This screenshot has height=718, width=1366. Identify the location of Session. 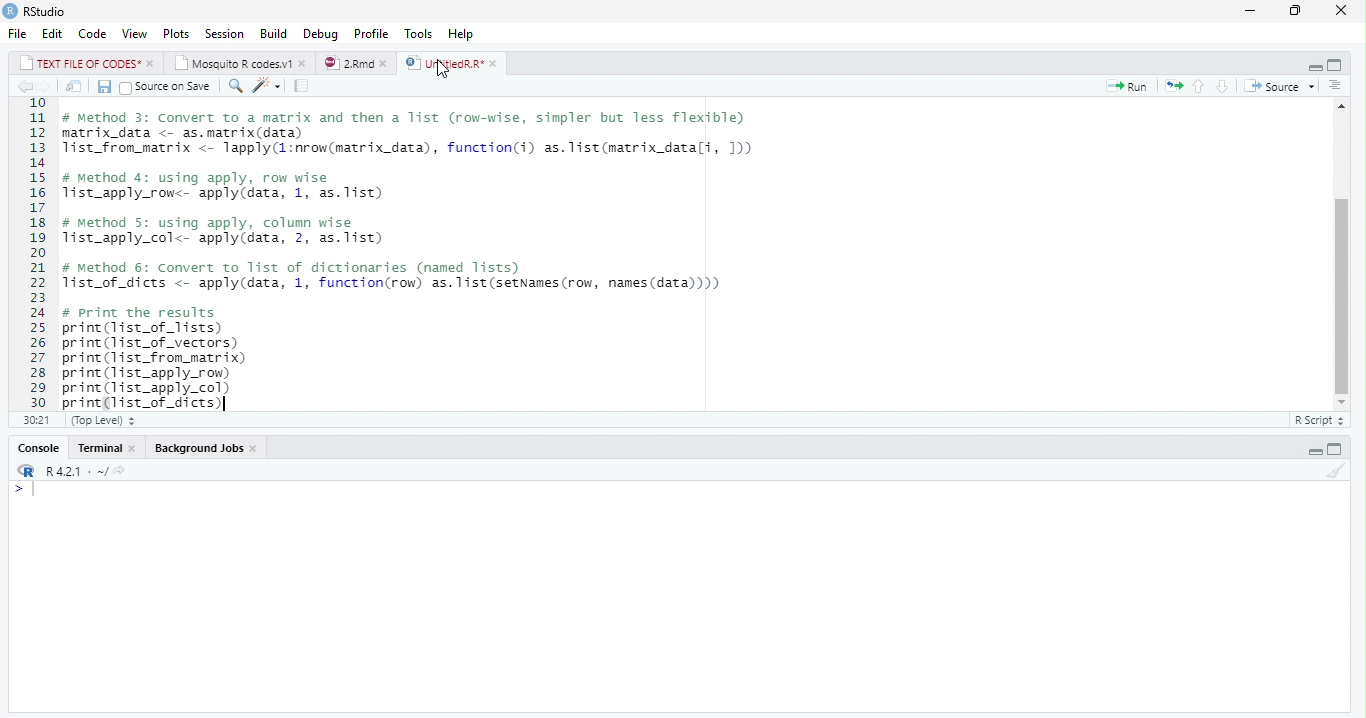
(226, 33).